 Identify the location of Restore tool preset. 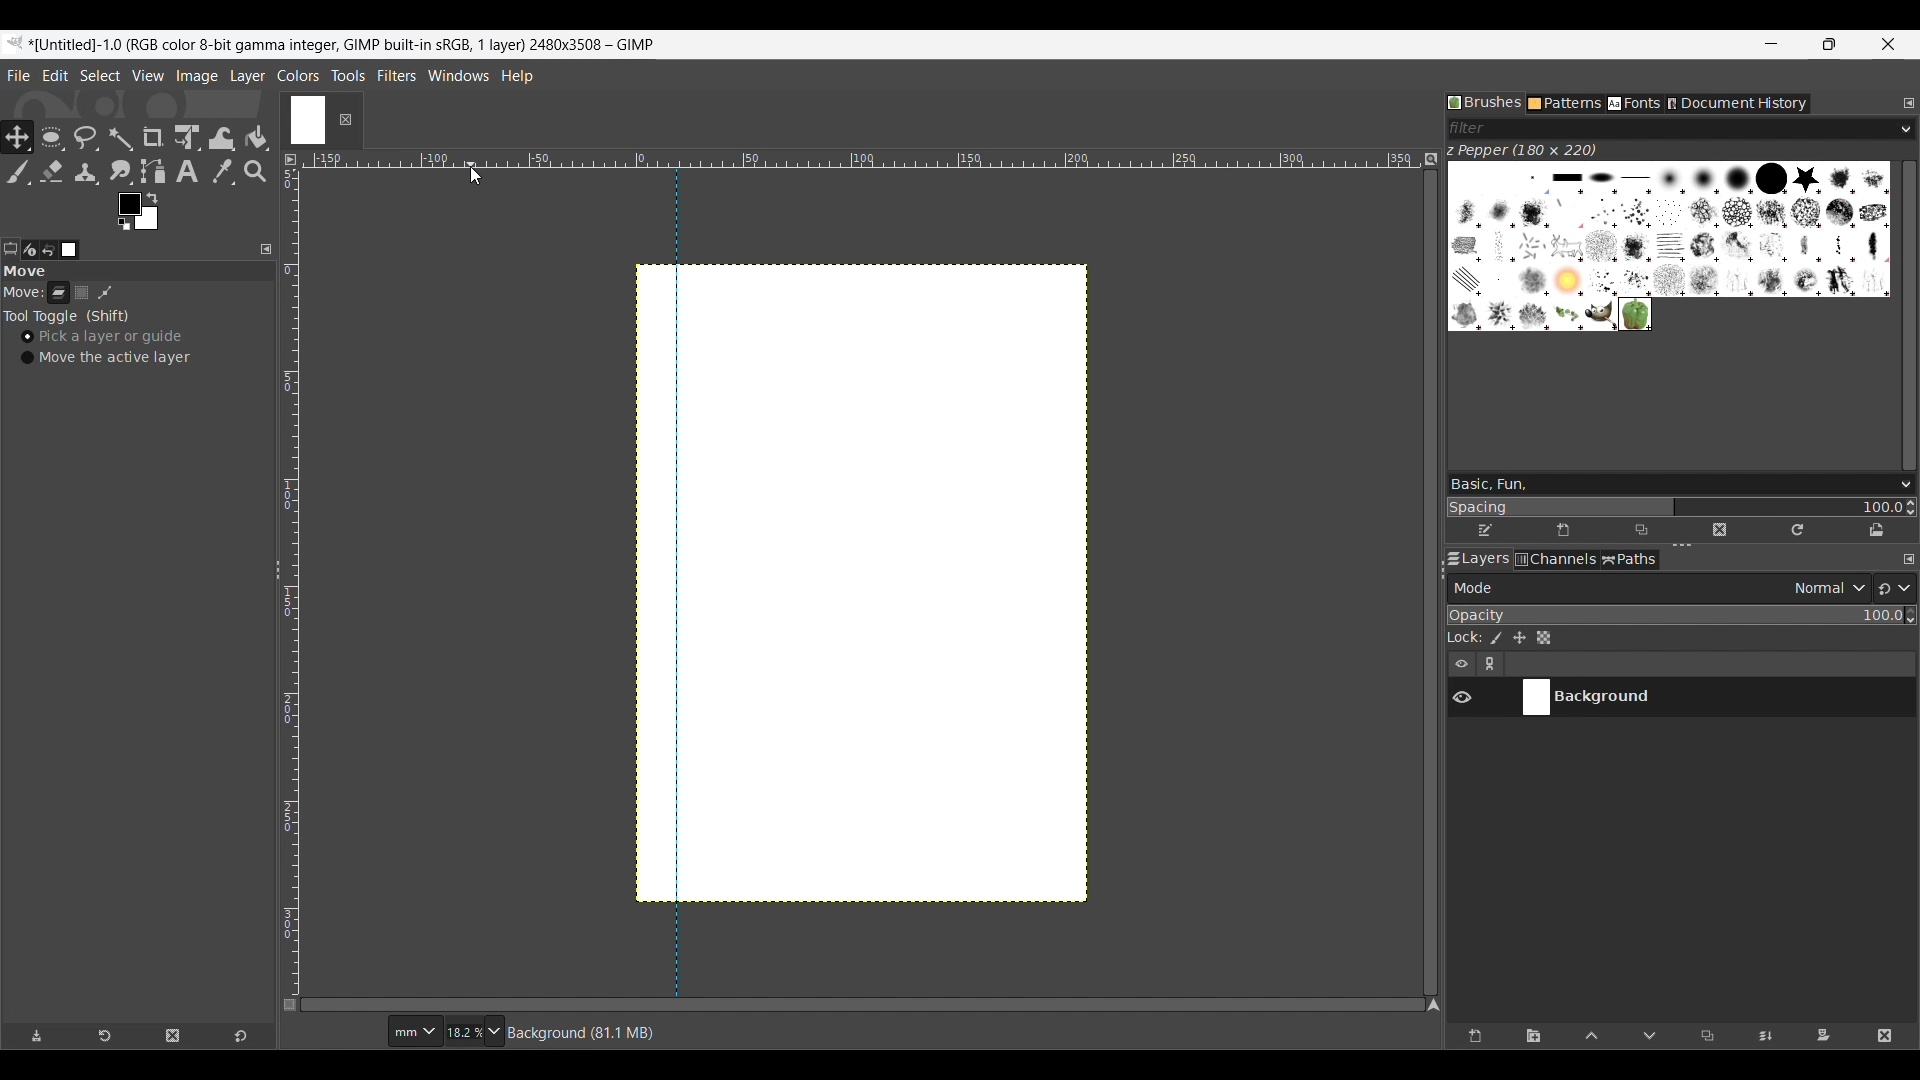
(105, 1037).